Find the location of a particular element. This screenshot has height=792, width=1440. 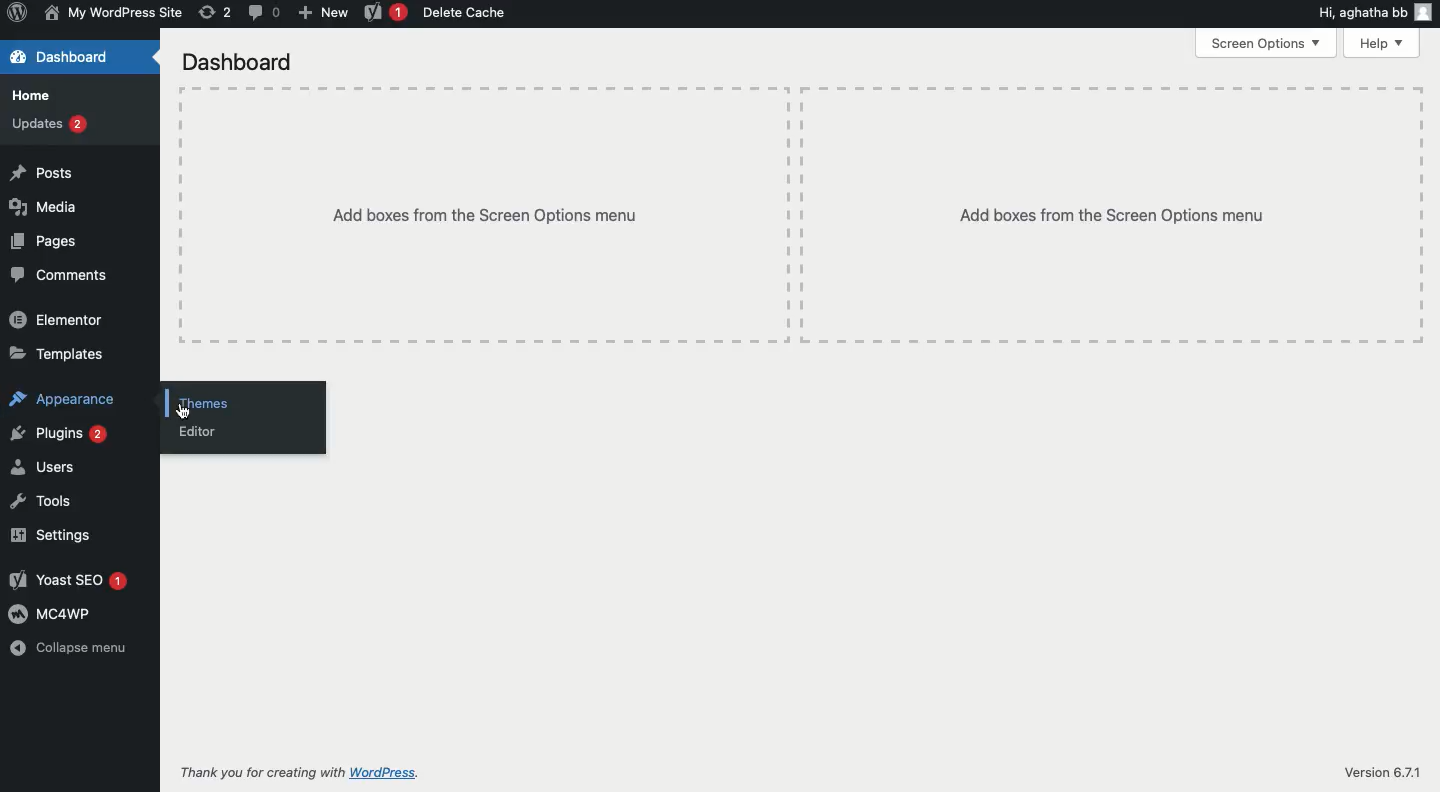

Name is located at coordinates (114, 12).